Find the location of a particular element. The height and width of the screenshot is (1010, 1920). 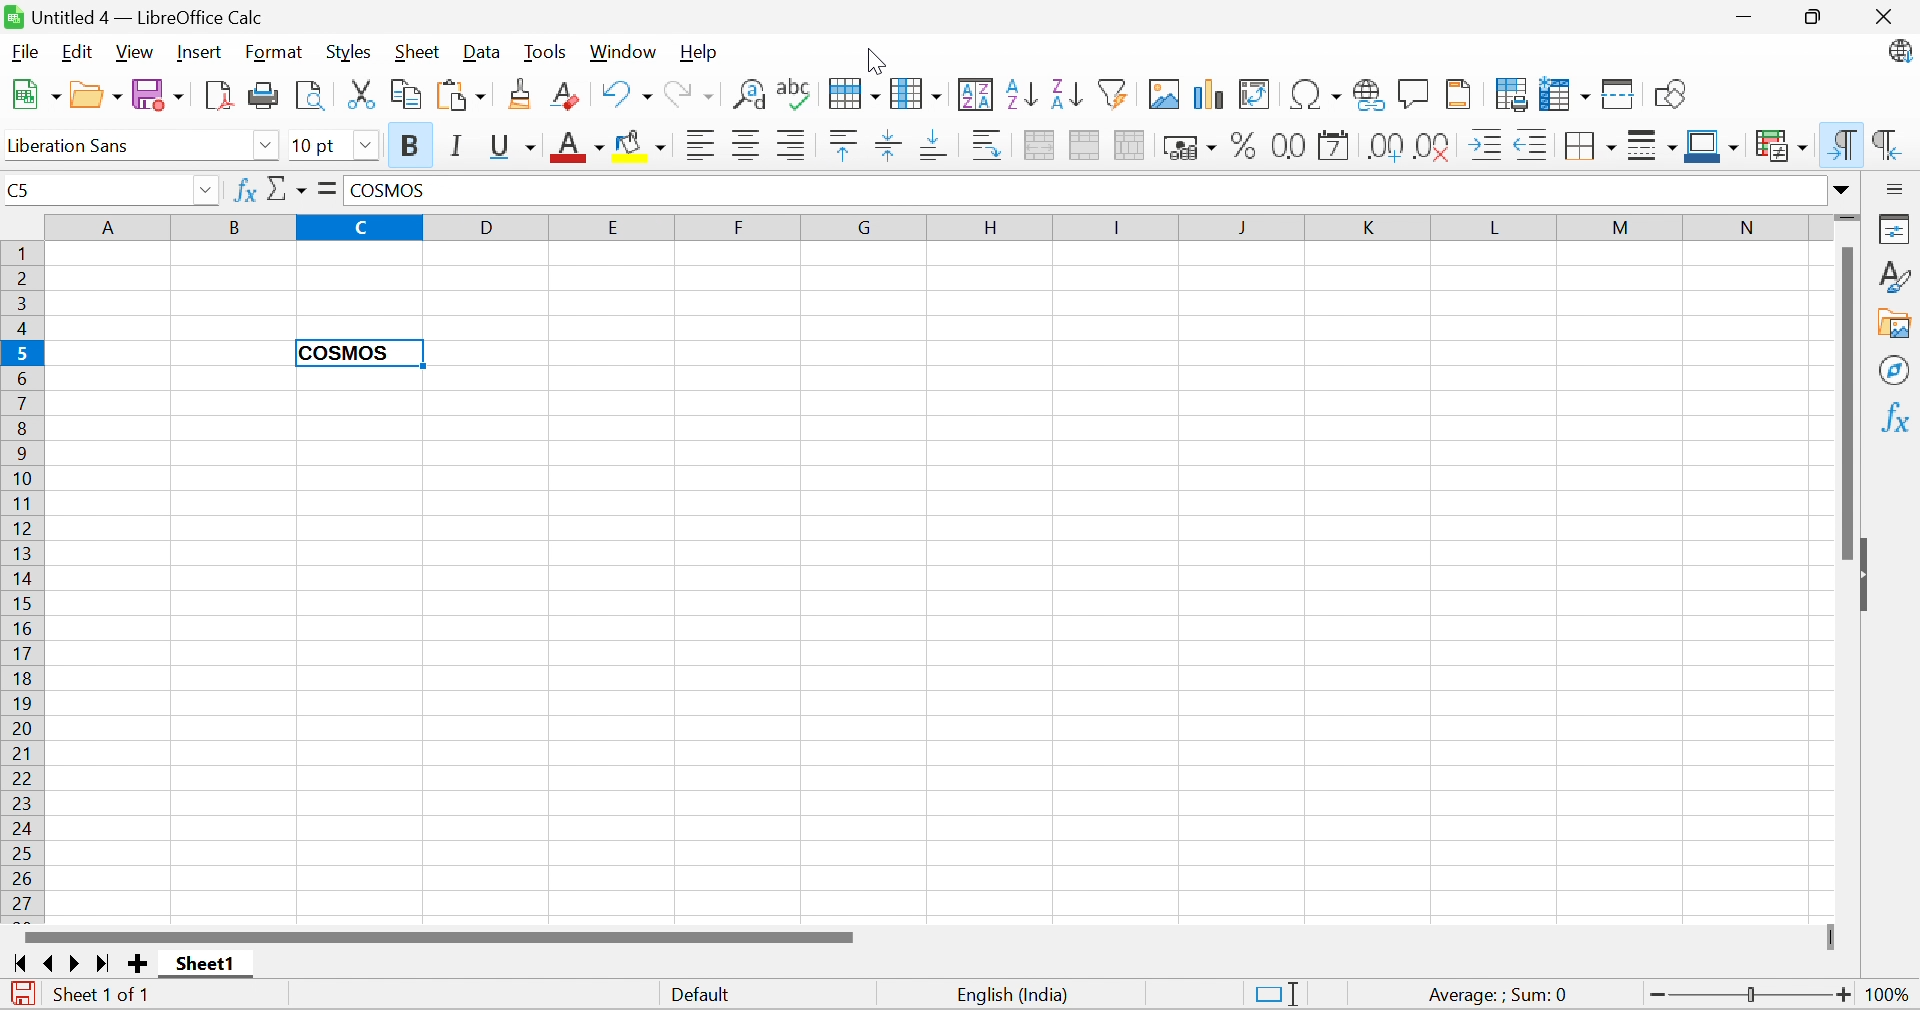

Spelling is located at coordinates (791, 90).